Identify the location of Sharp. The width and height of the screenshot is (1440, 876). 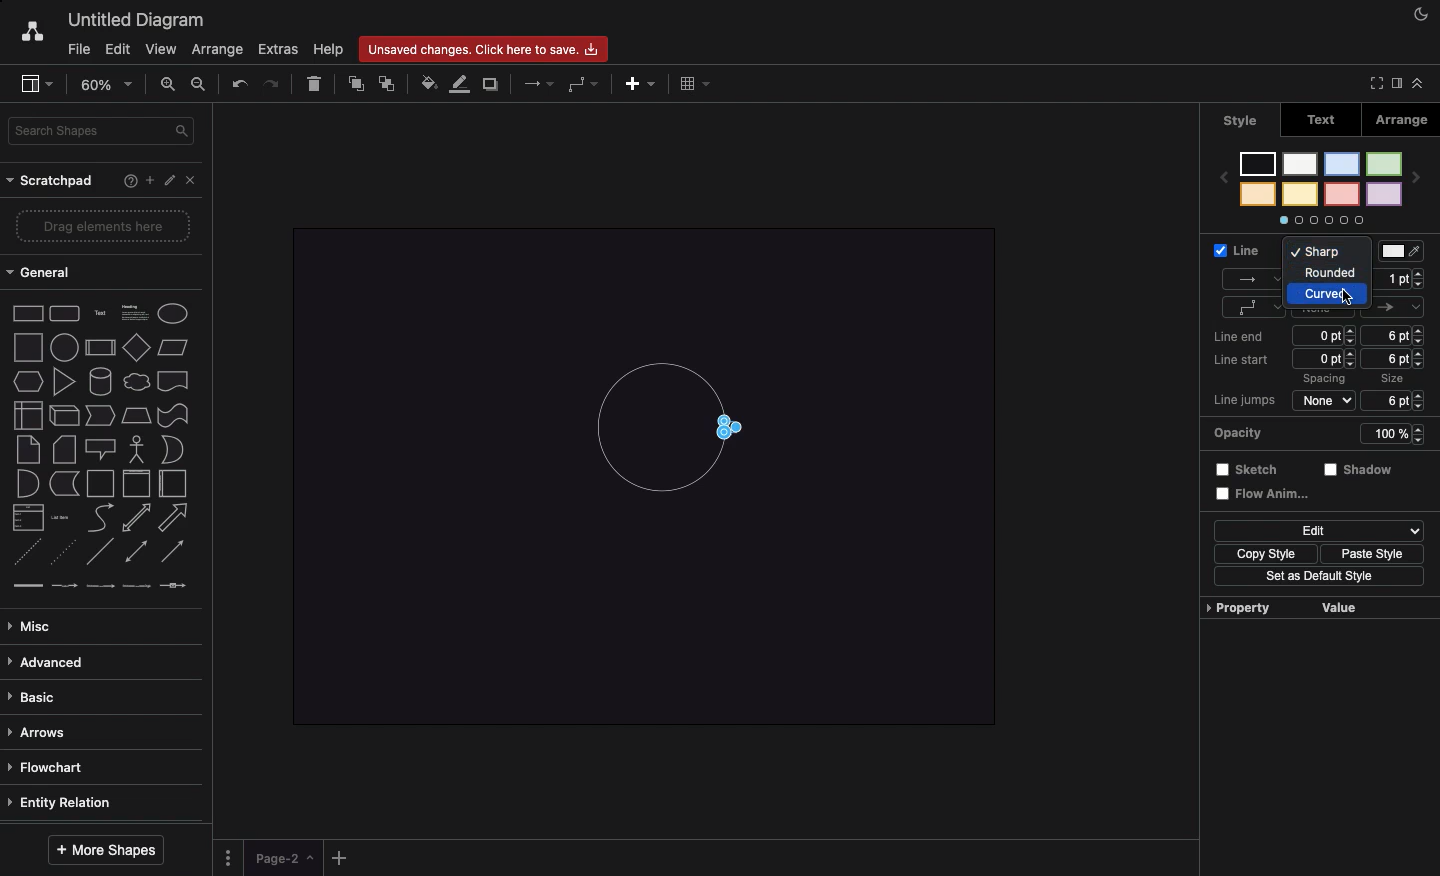
(1319, 252).